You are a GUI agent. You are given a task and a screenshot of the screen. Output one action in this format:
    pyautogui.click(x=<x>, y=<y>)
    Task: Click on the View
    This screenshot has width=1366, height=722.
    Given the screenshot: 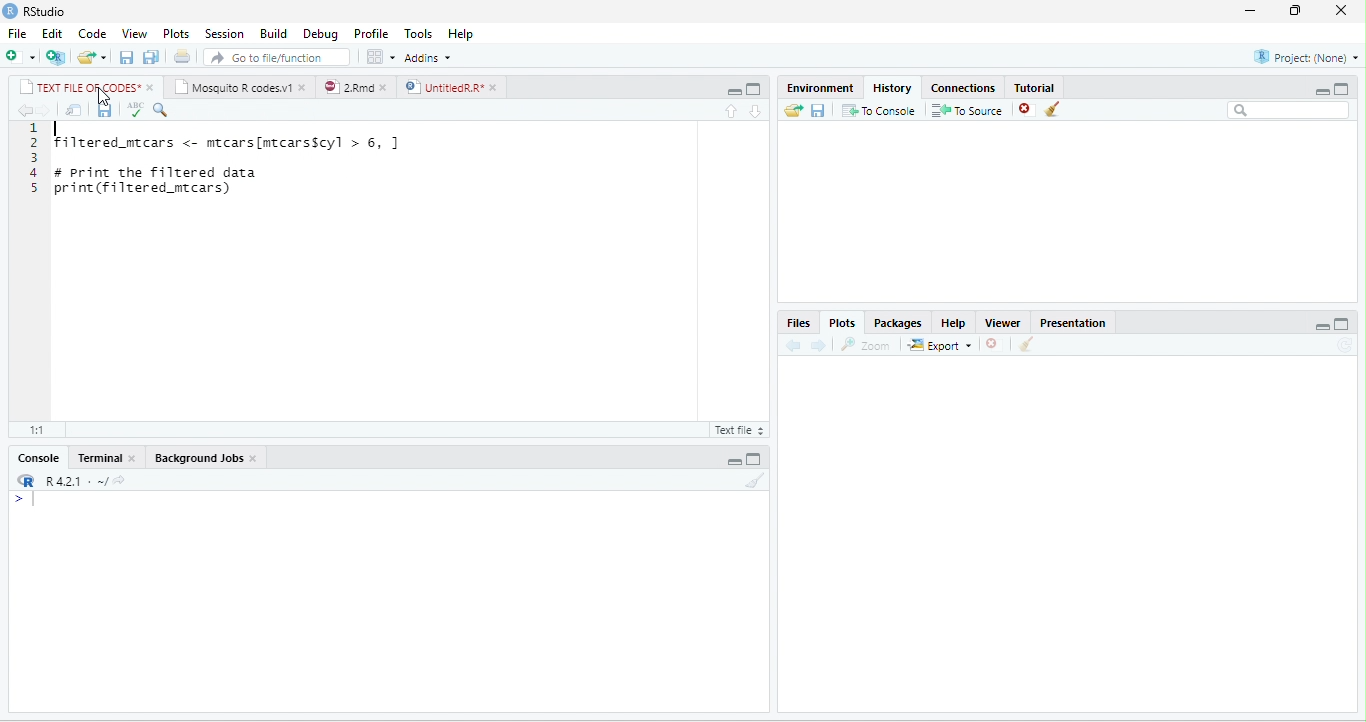 What is the action you would take?
    pyautogui.click(x=135, y=33)
    